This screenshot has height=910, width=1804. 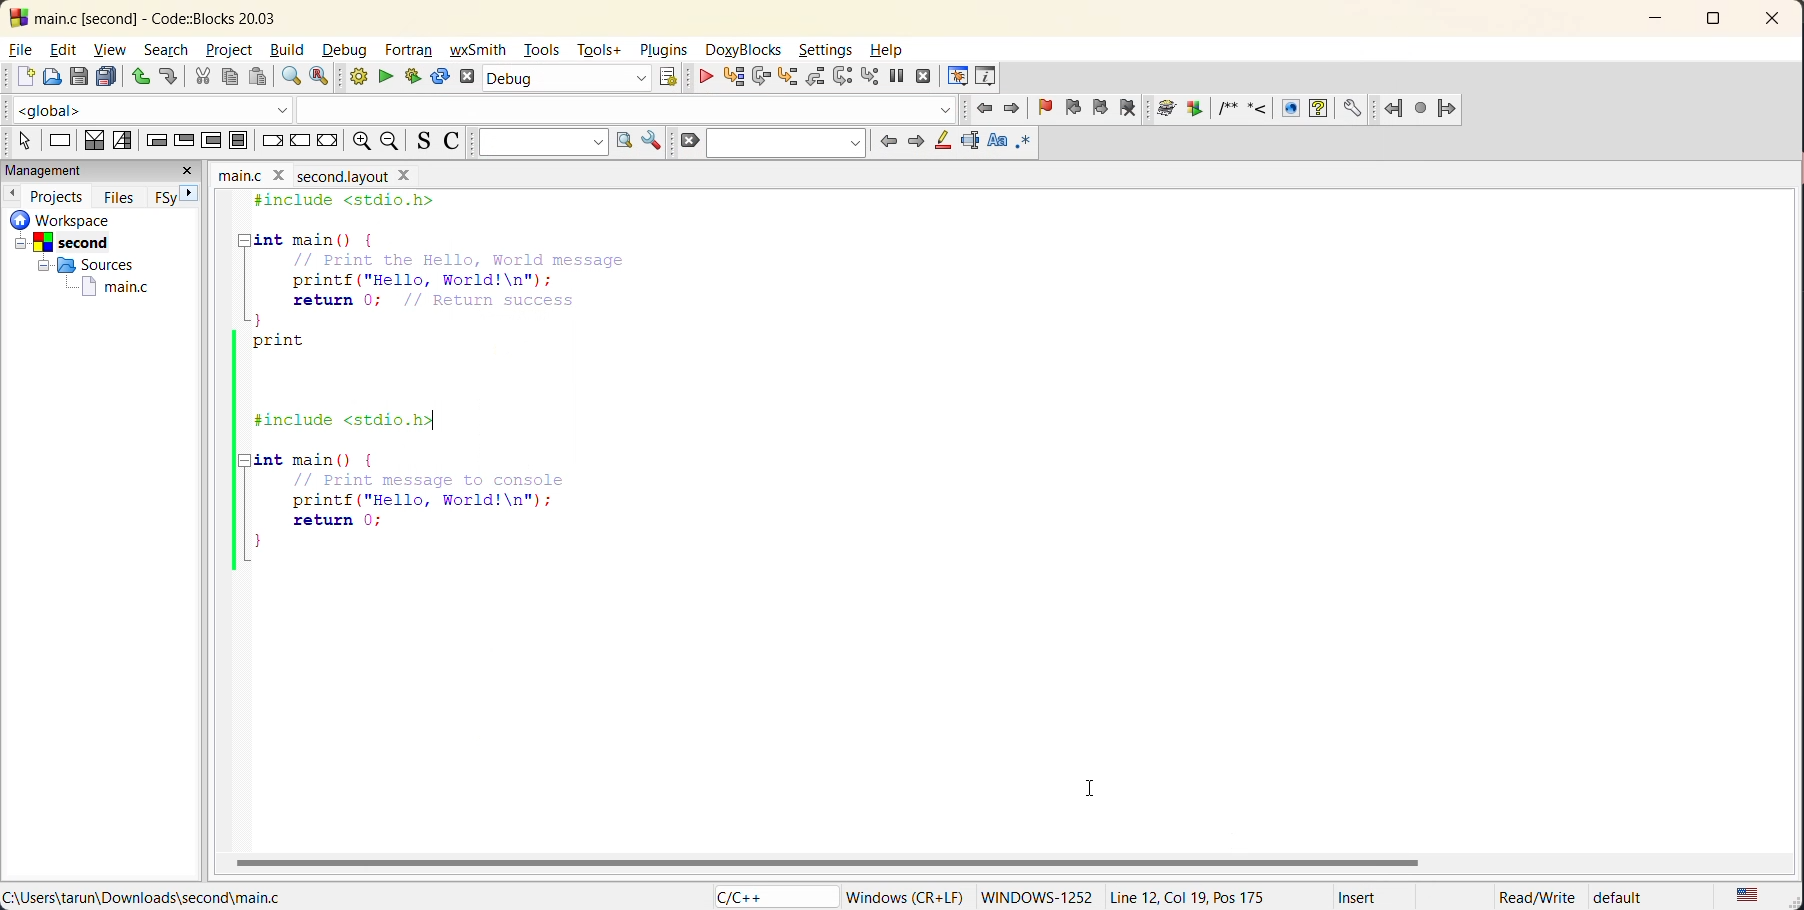 What do you see at coordinates (791, 77) in the screenshot?
I see `step into` at bounding box center [791, 77].